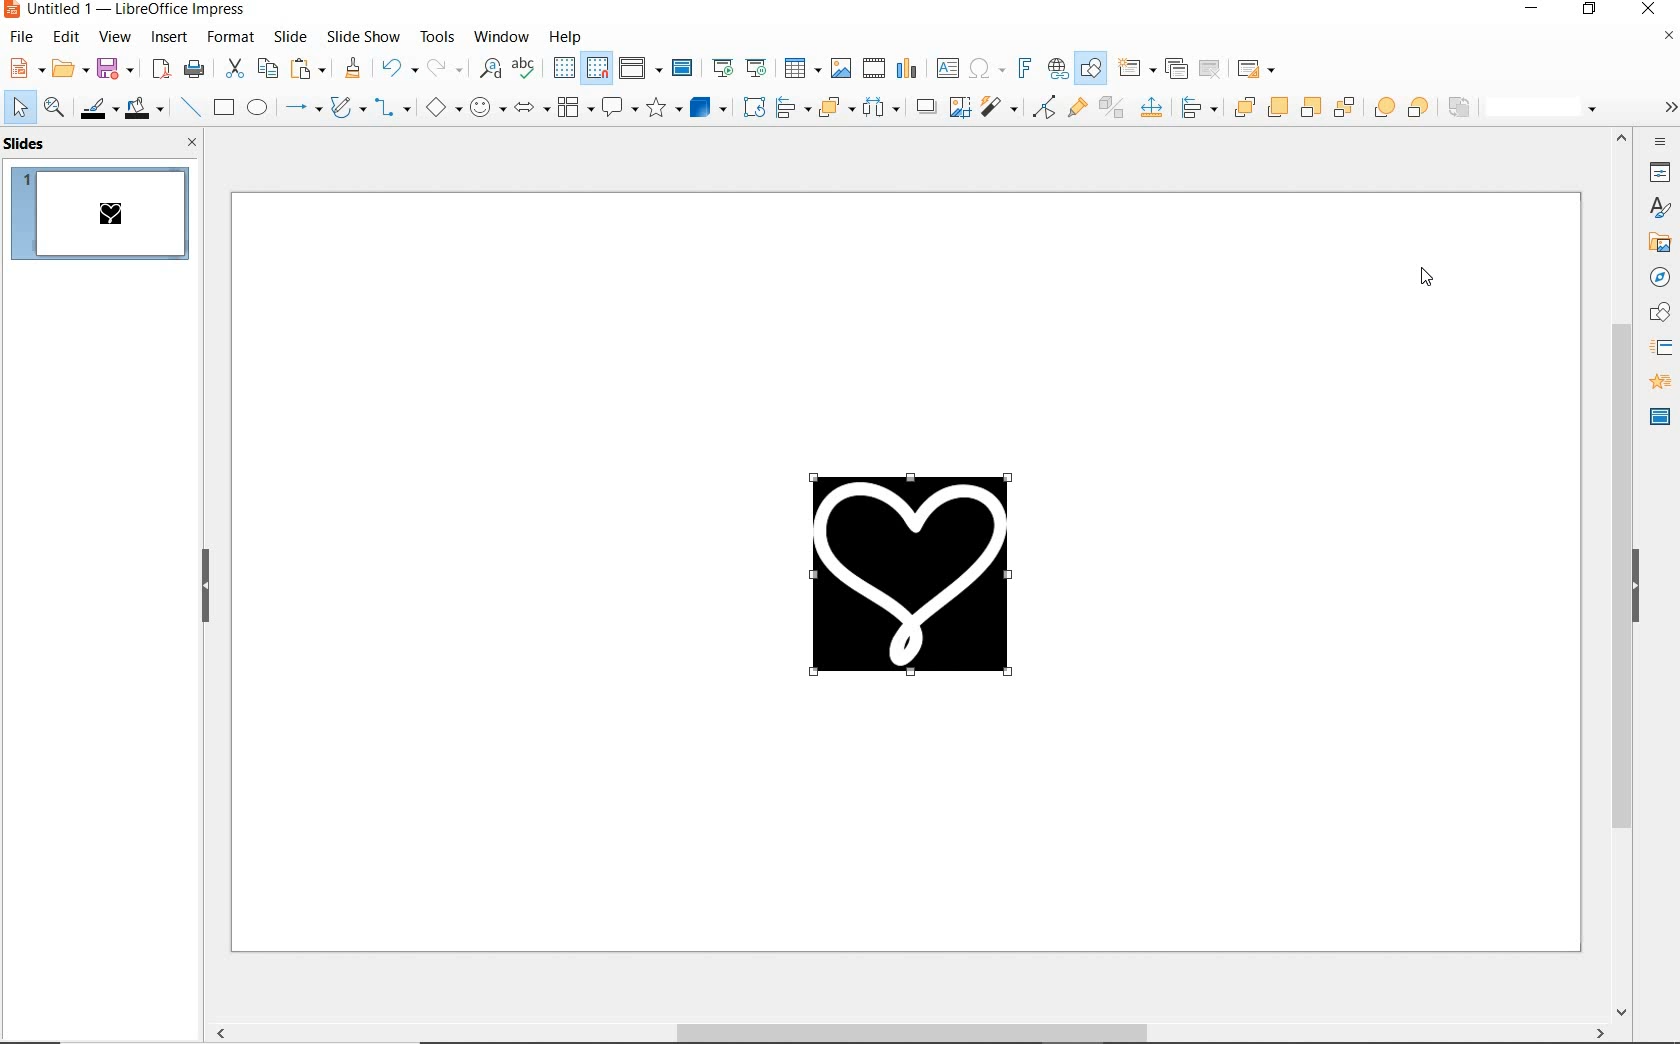 This screenshot has width=1680, height=1044. Describe the element at coordinates (351, 69) in the screenshot. I see `clone formatting` at that location.